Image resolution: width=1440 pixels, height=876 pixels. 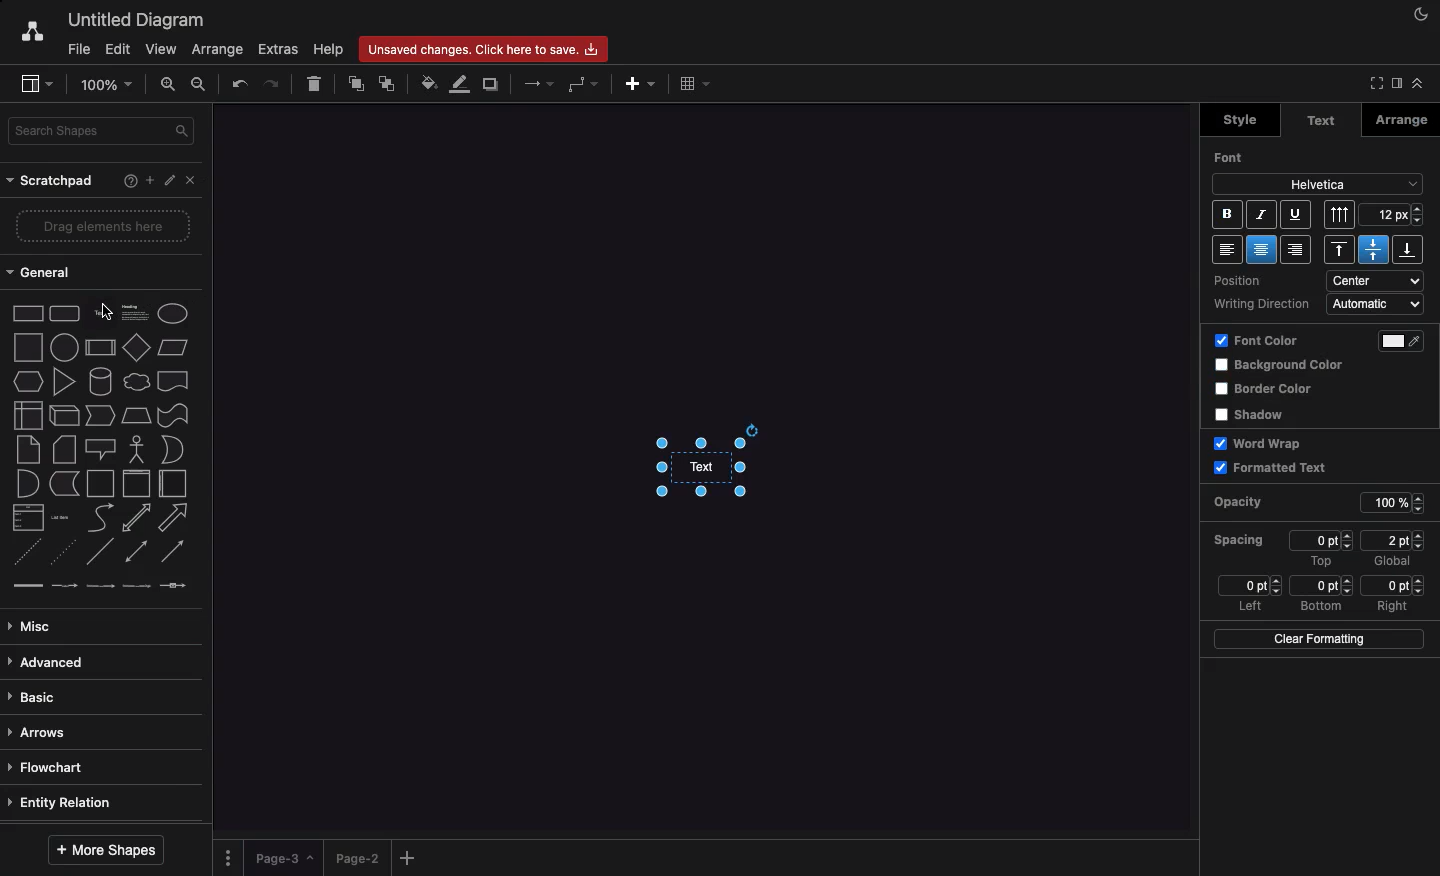 What do you see at coordinates (1226, 214) in the screenshot?
I see `Bold` at bounding box center [1226, 214].